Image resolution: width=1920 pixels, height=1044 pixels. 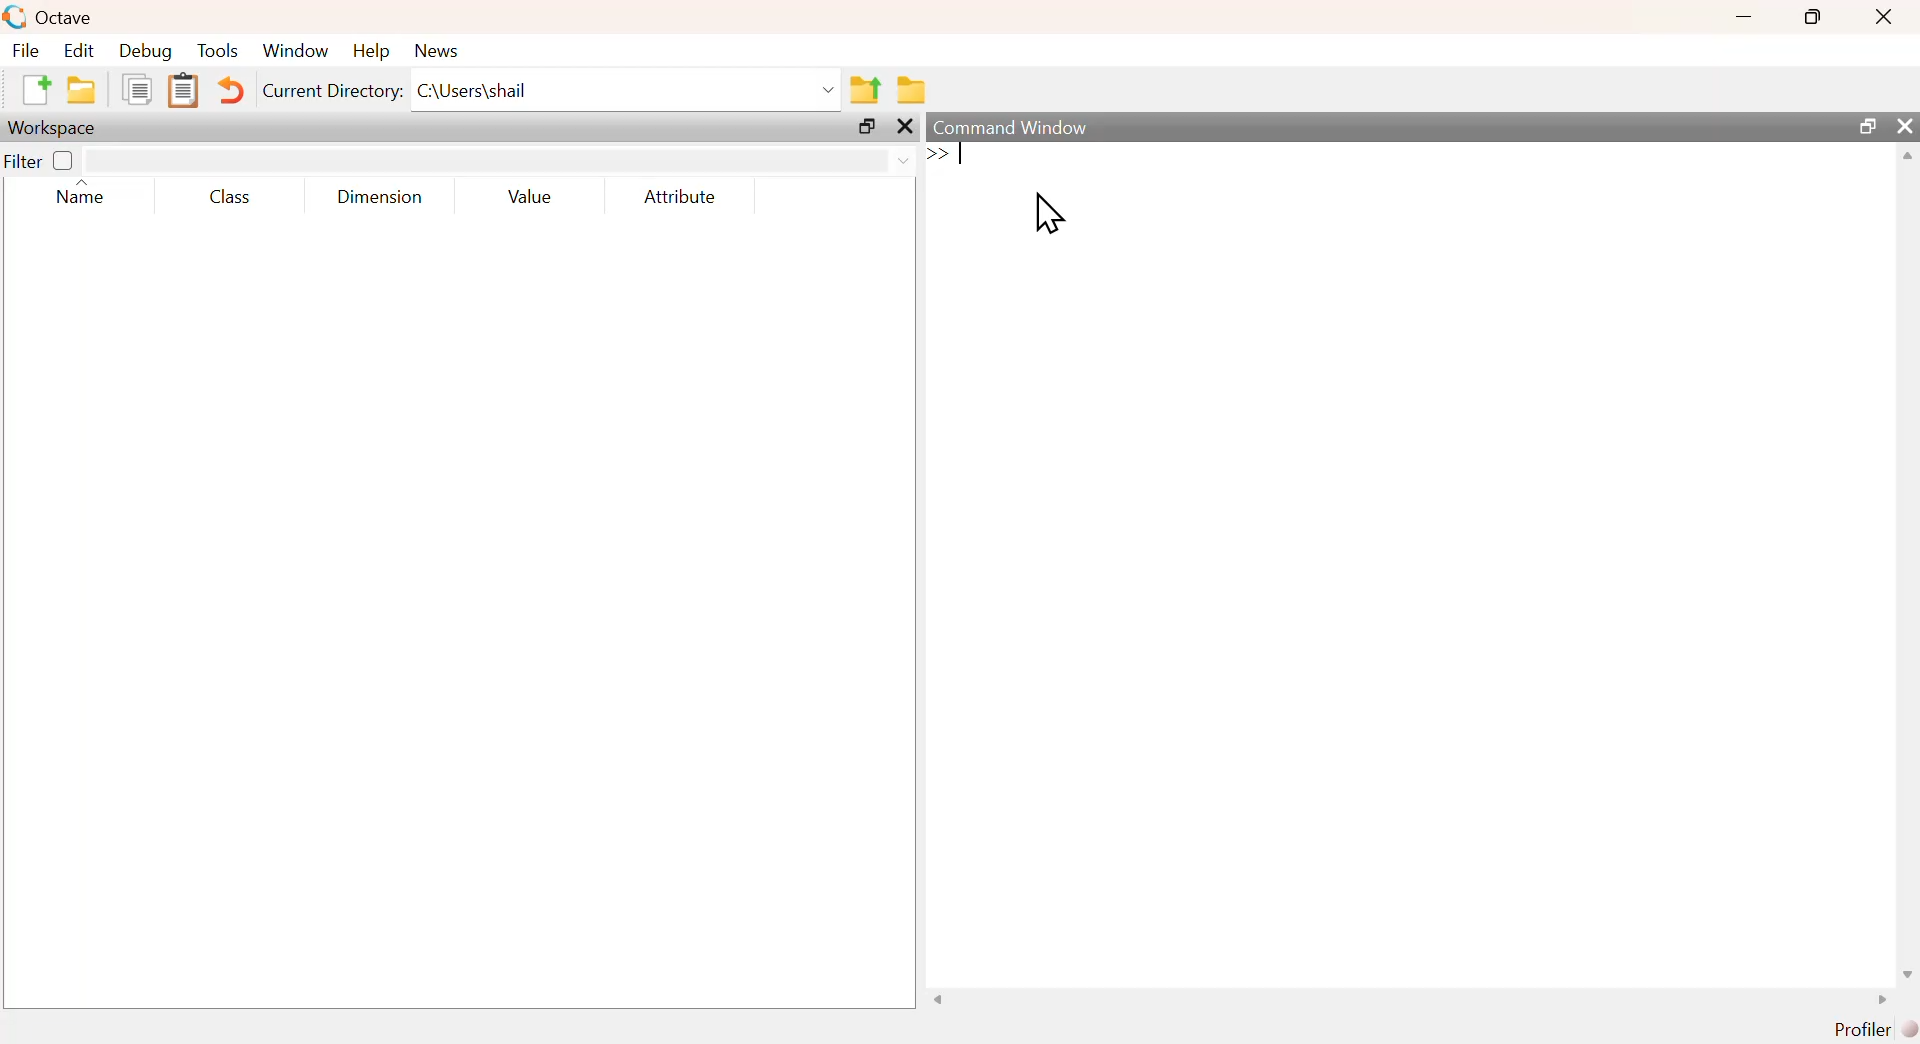 What do you see at coordinates (227, 197) in the screenshot?
I see `class` at bounding box center [227, 197].